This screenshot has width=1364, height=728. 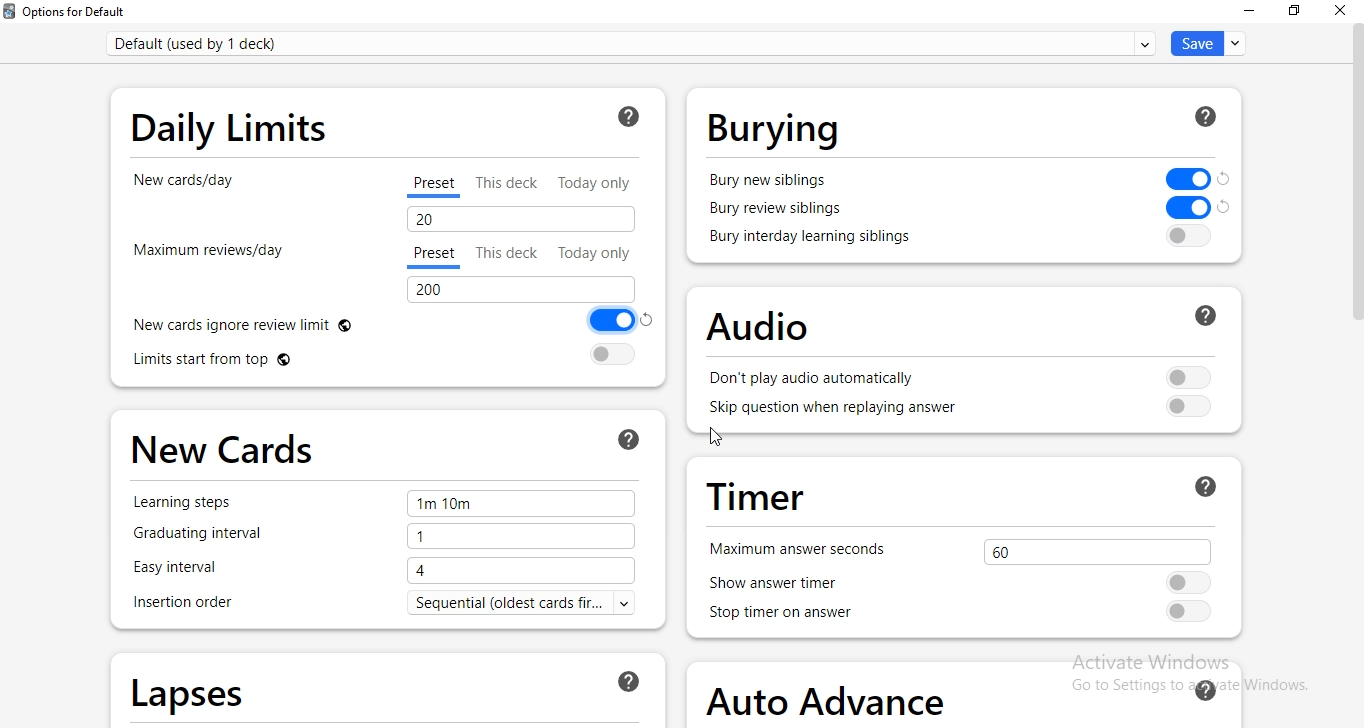 I want to click on audio, so click(x=748, y=324).